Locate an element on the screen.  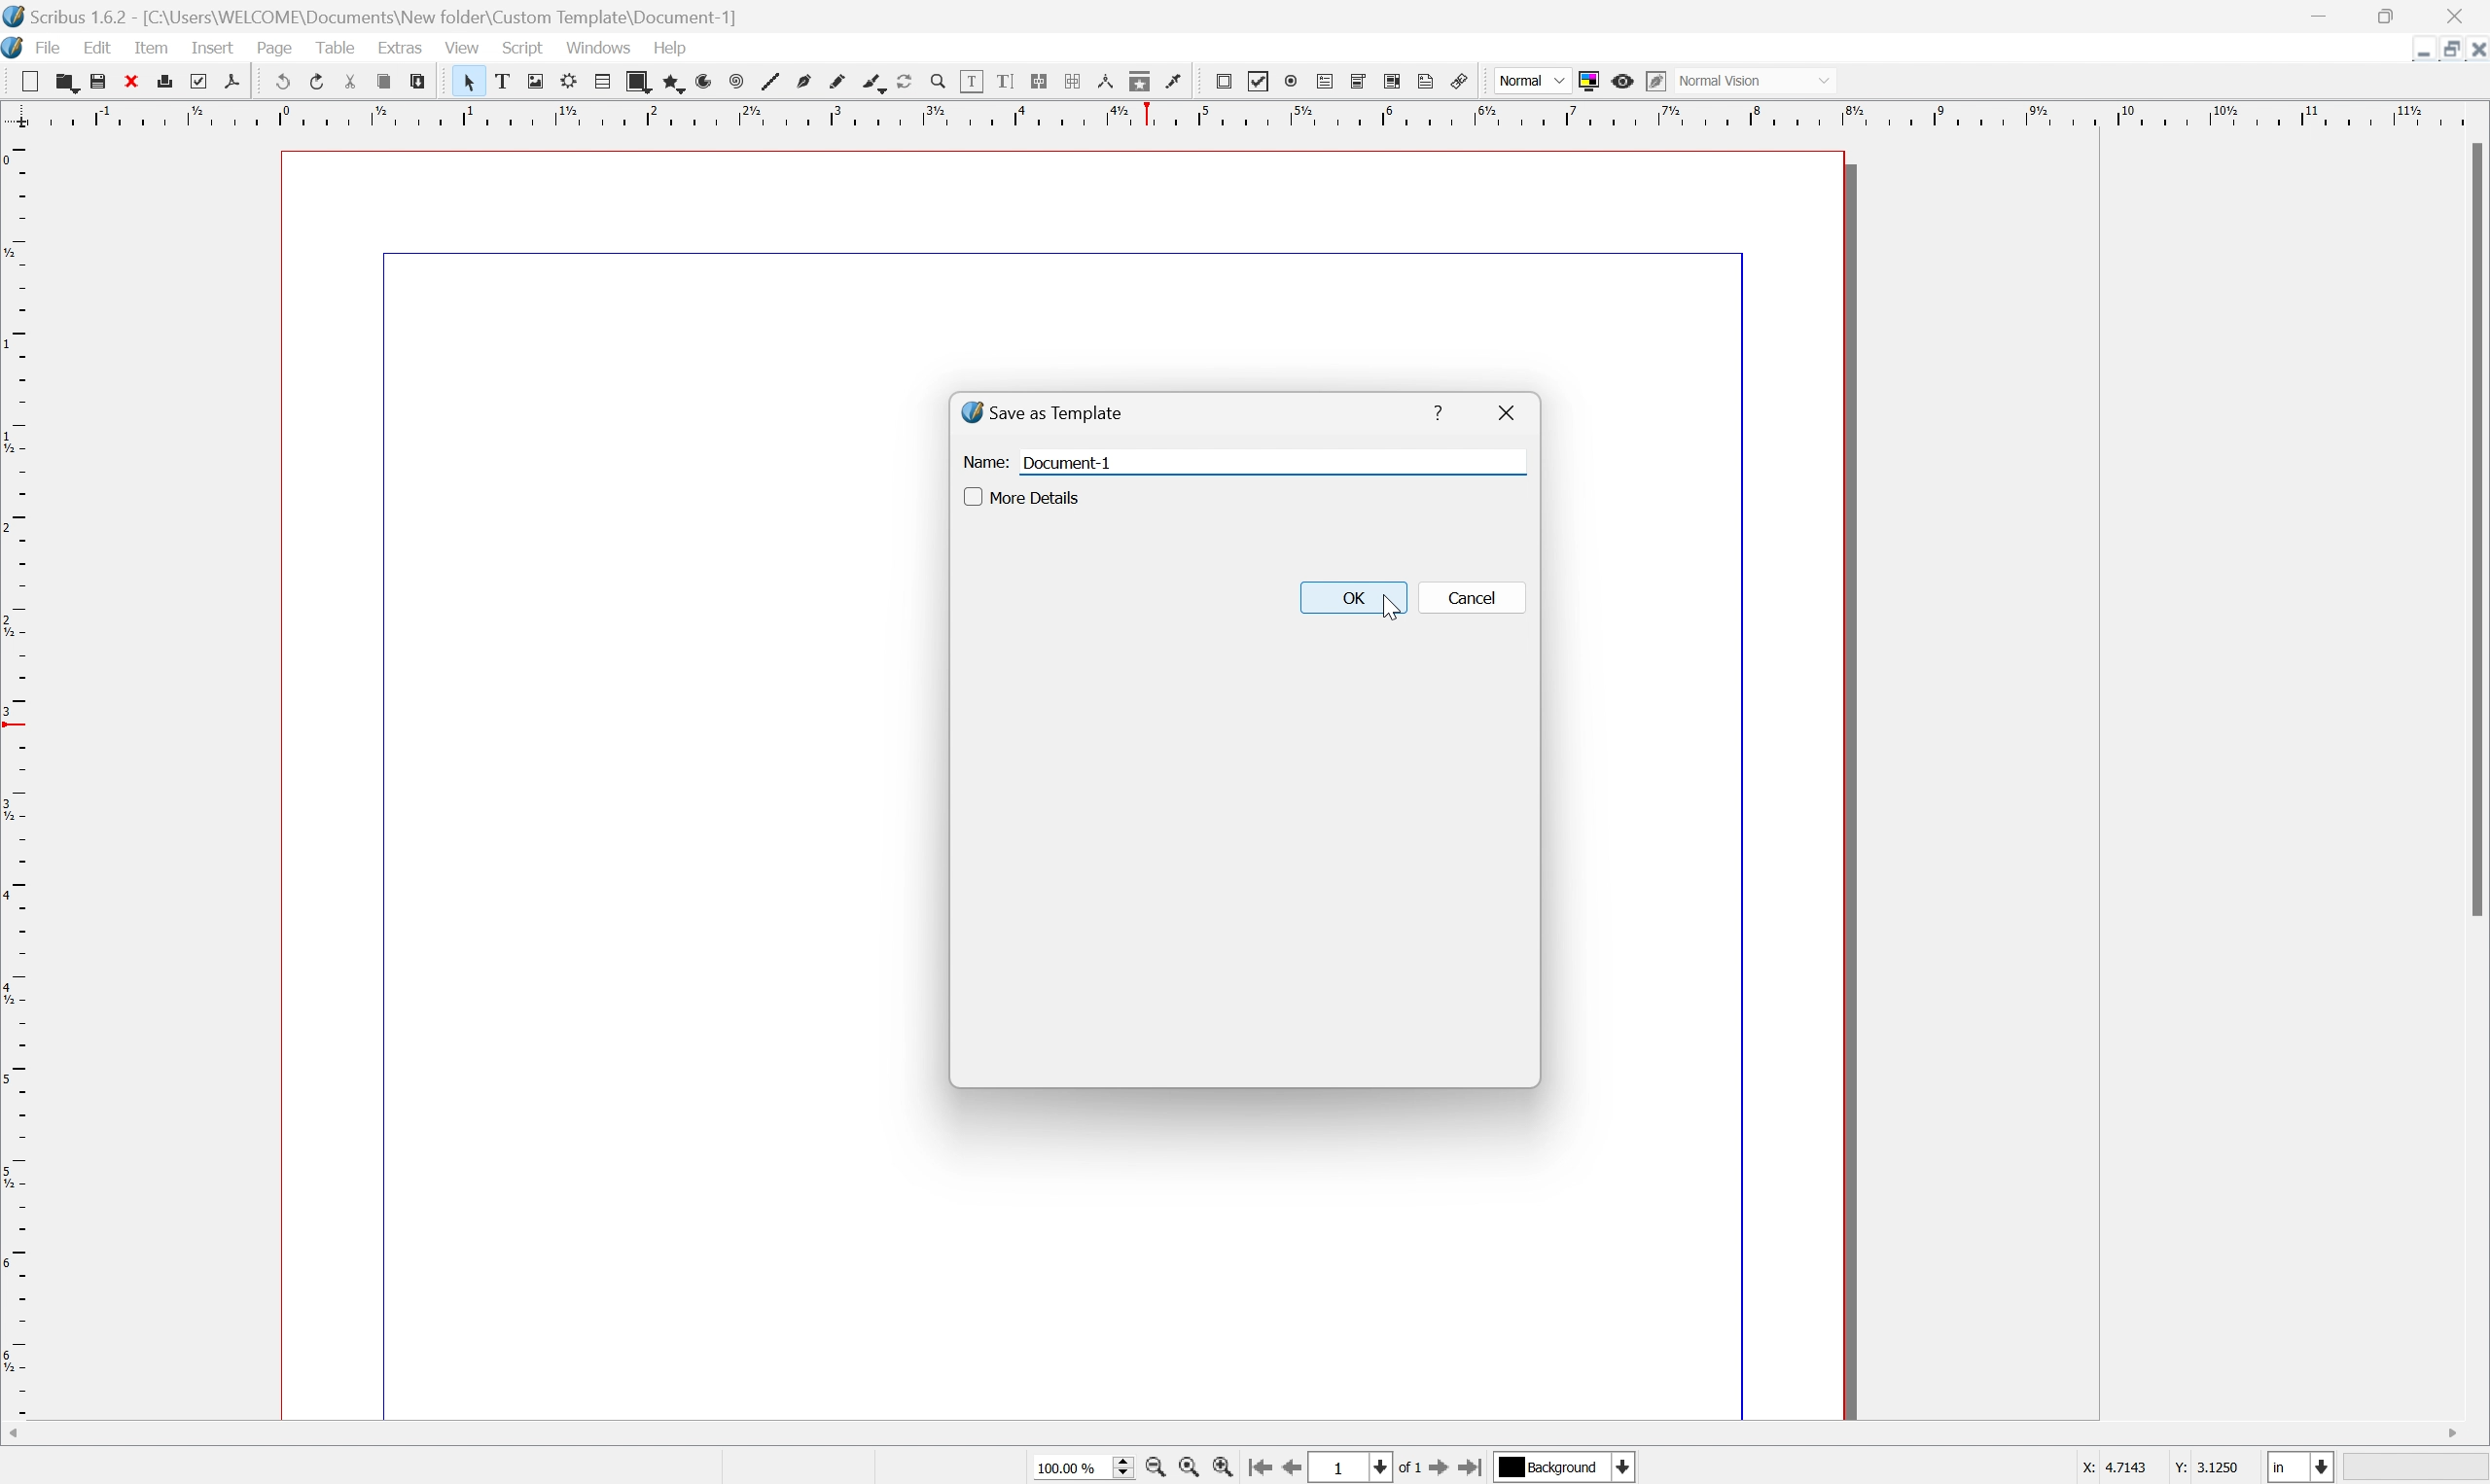
insert is located at coordinates (213, 49).